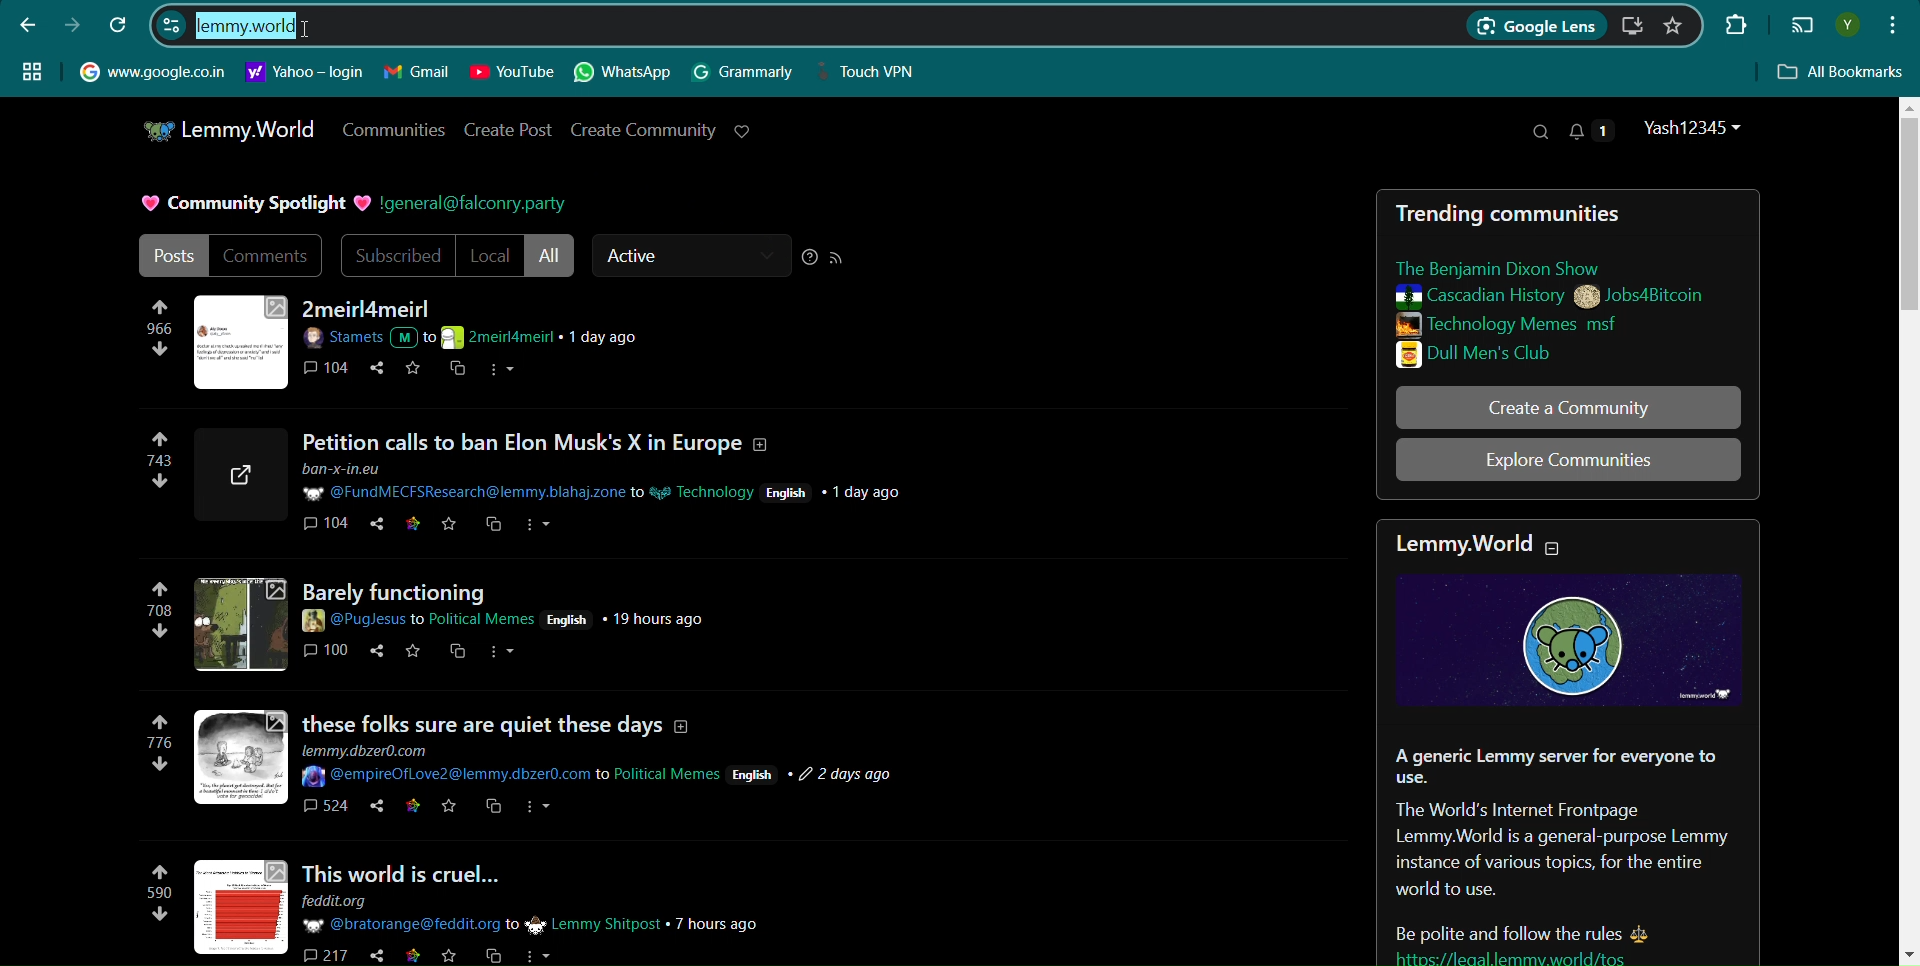  Describe the element at coordinates (1554, 766) in the screenshot. I see `A generic Lemmy server for everyone to use.` at that location.